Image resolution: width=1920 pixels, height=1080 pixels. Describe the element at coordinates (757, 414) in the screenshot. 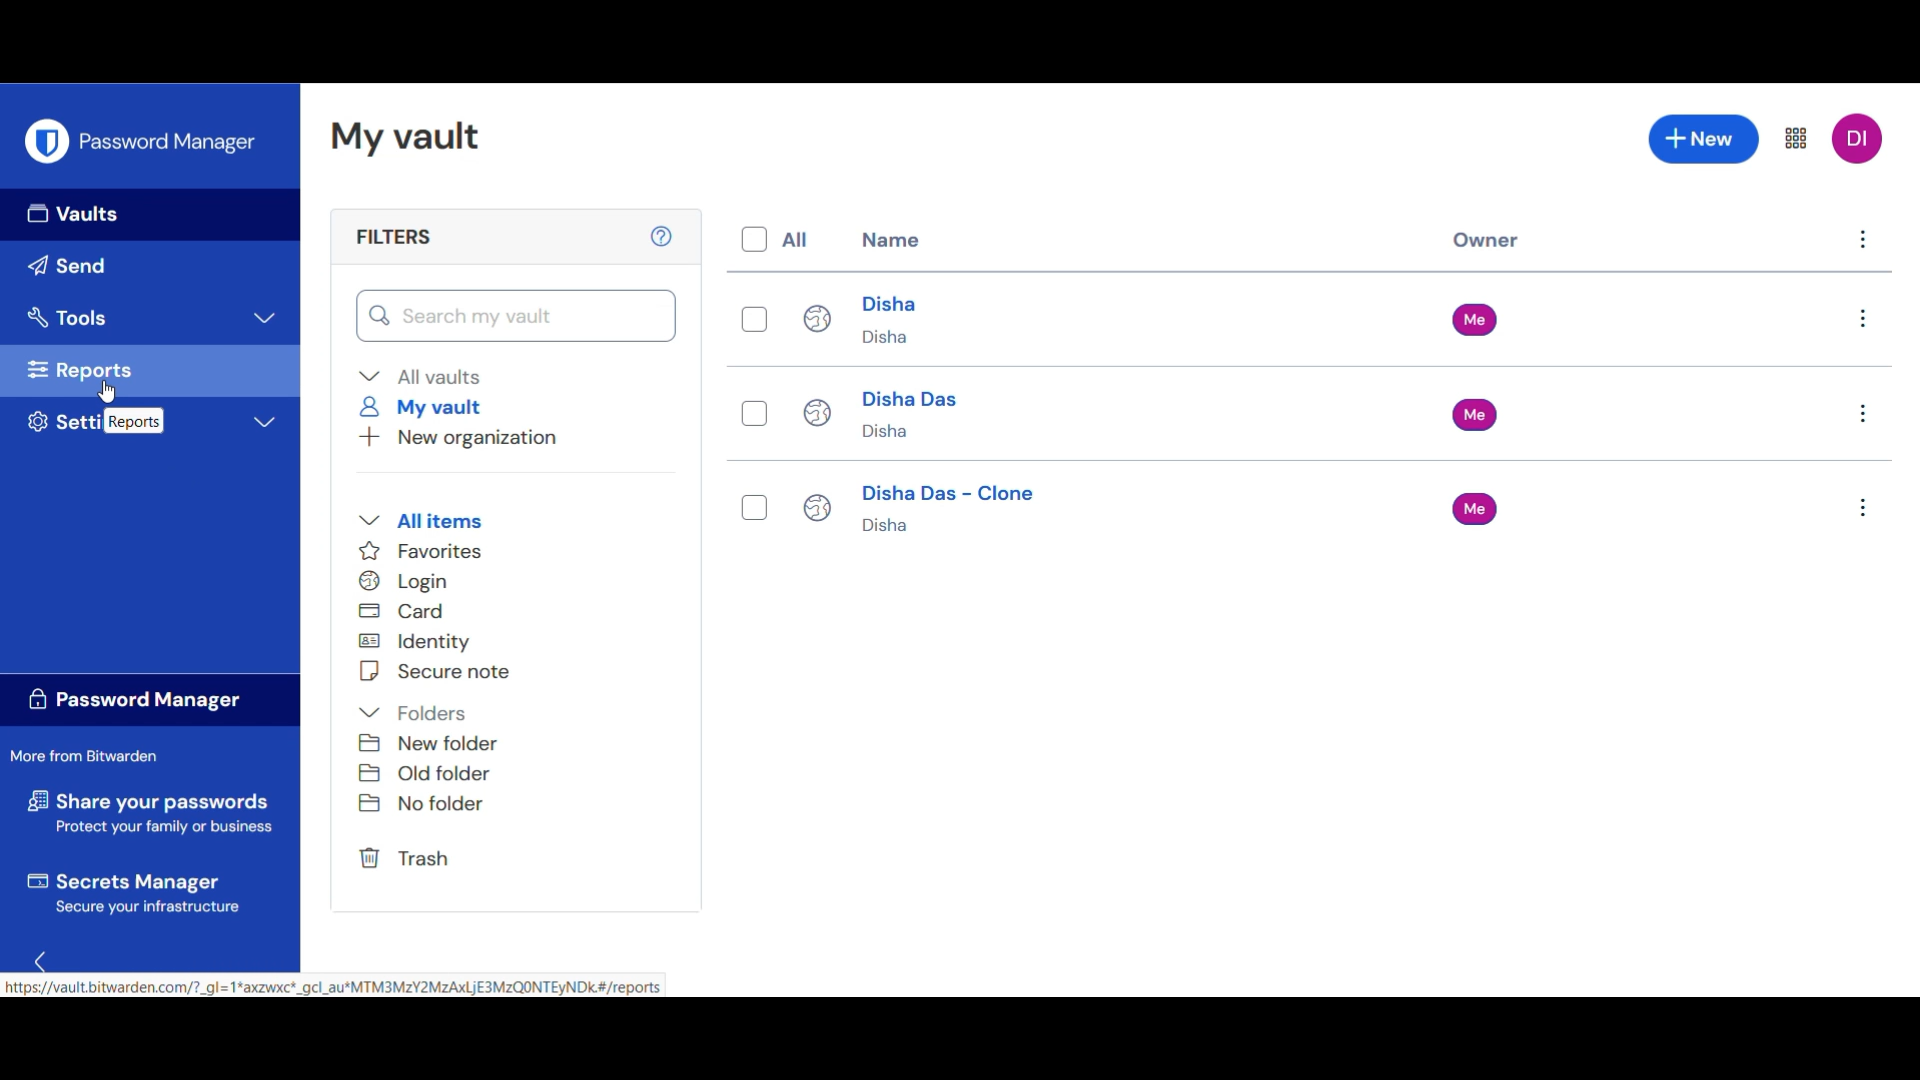

I see `select checkbox` at that location.